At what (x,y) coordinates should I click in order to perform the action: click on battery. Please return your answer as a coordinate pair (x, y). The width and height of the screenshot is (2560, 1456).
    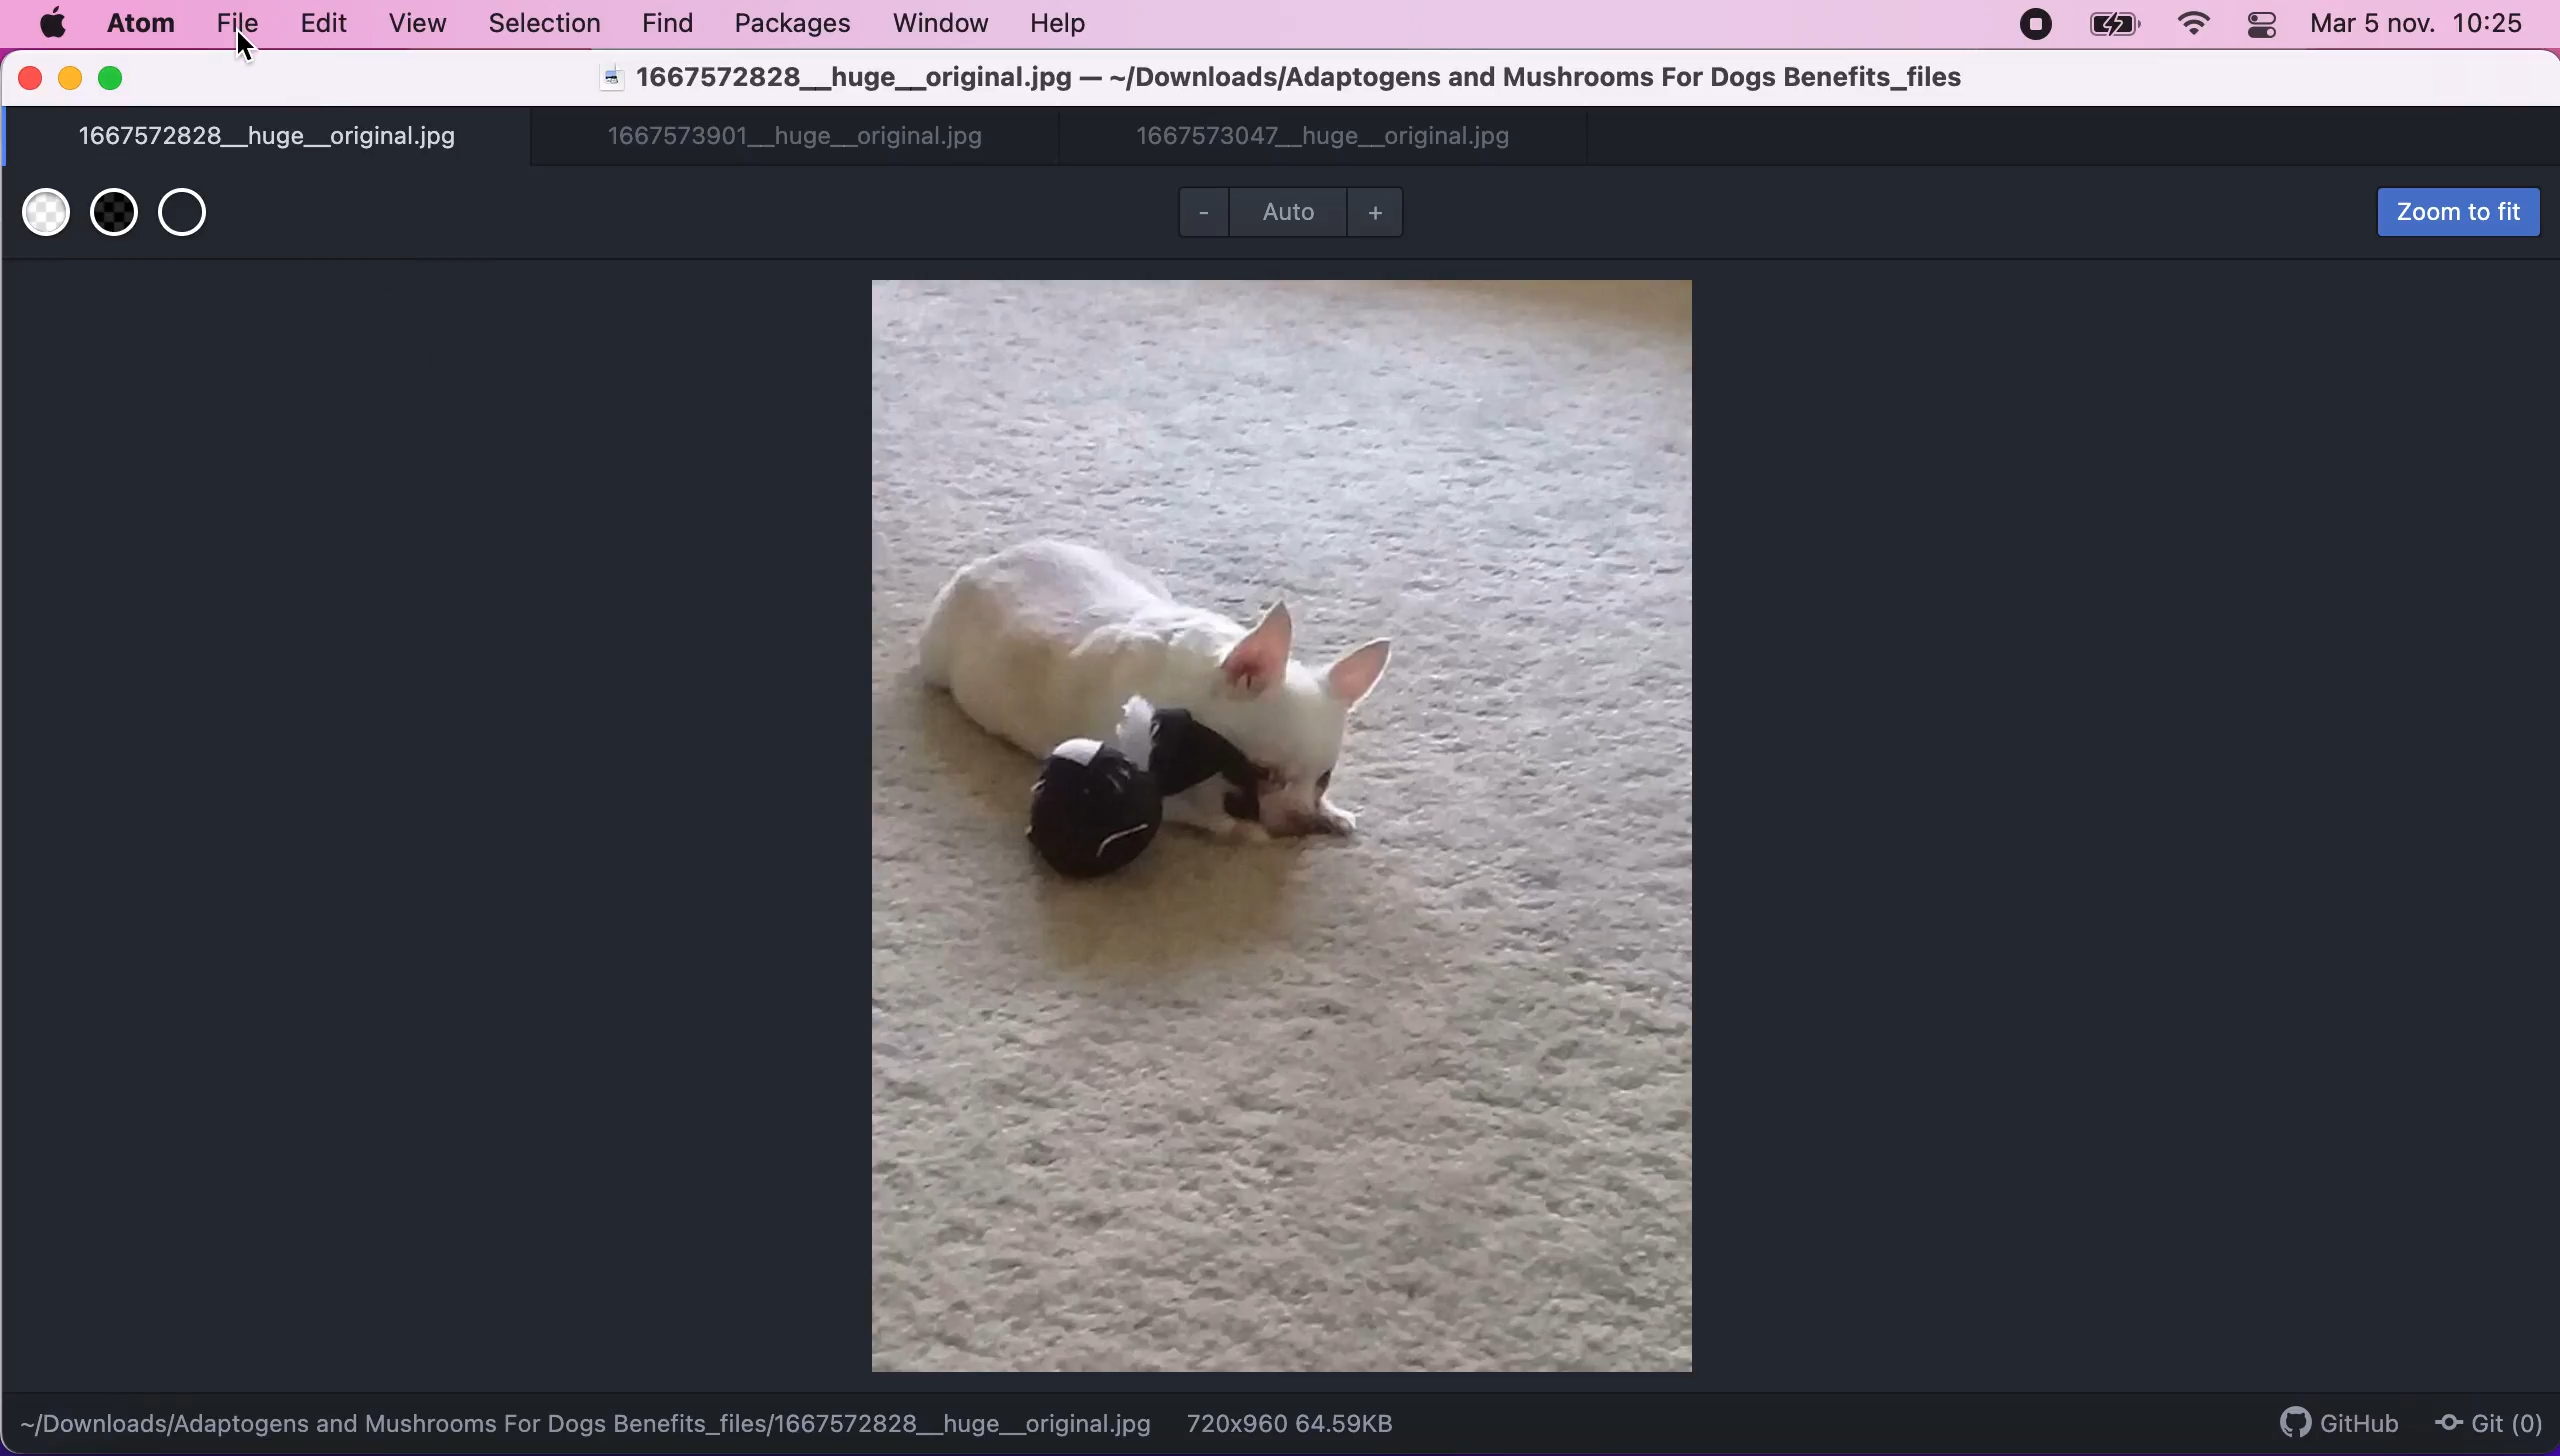
    Looking at the image, I should click on (2110, 29).